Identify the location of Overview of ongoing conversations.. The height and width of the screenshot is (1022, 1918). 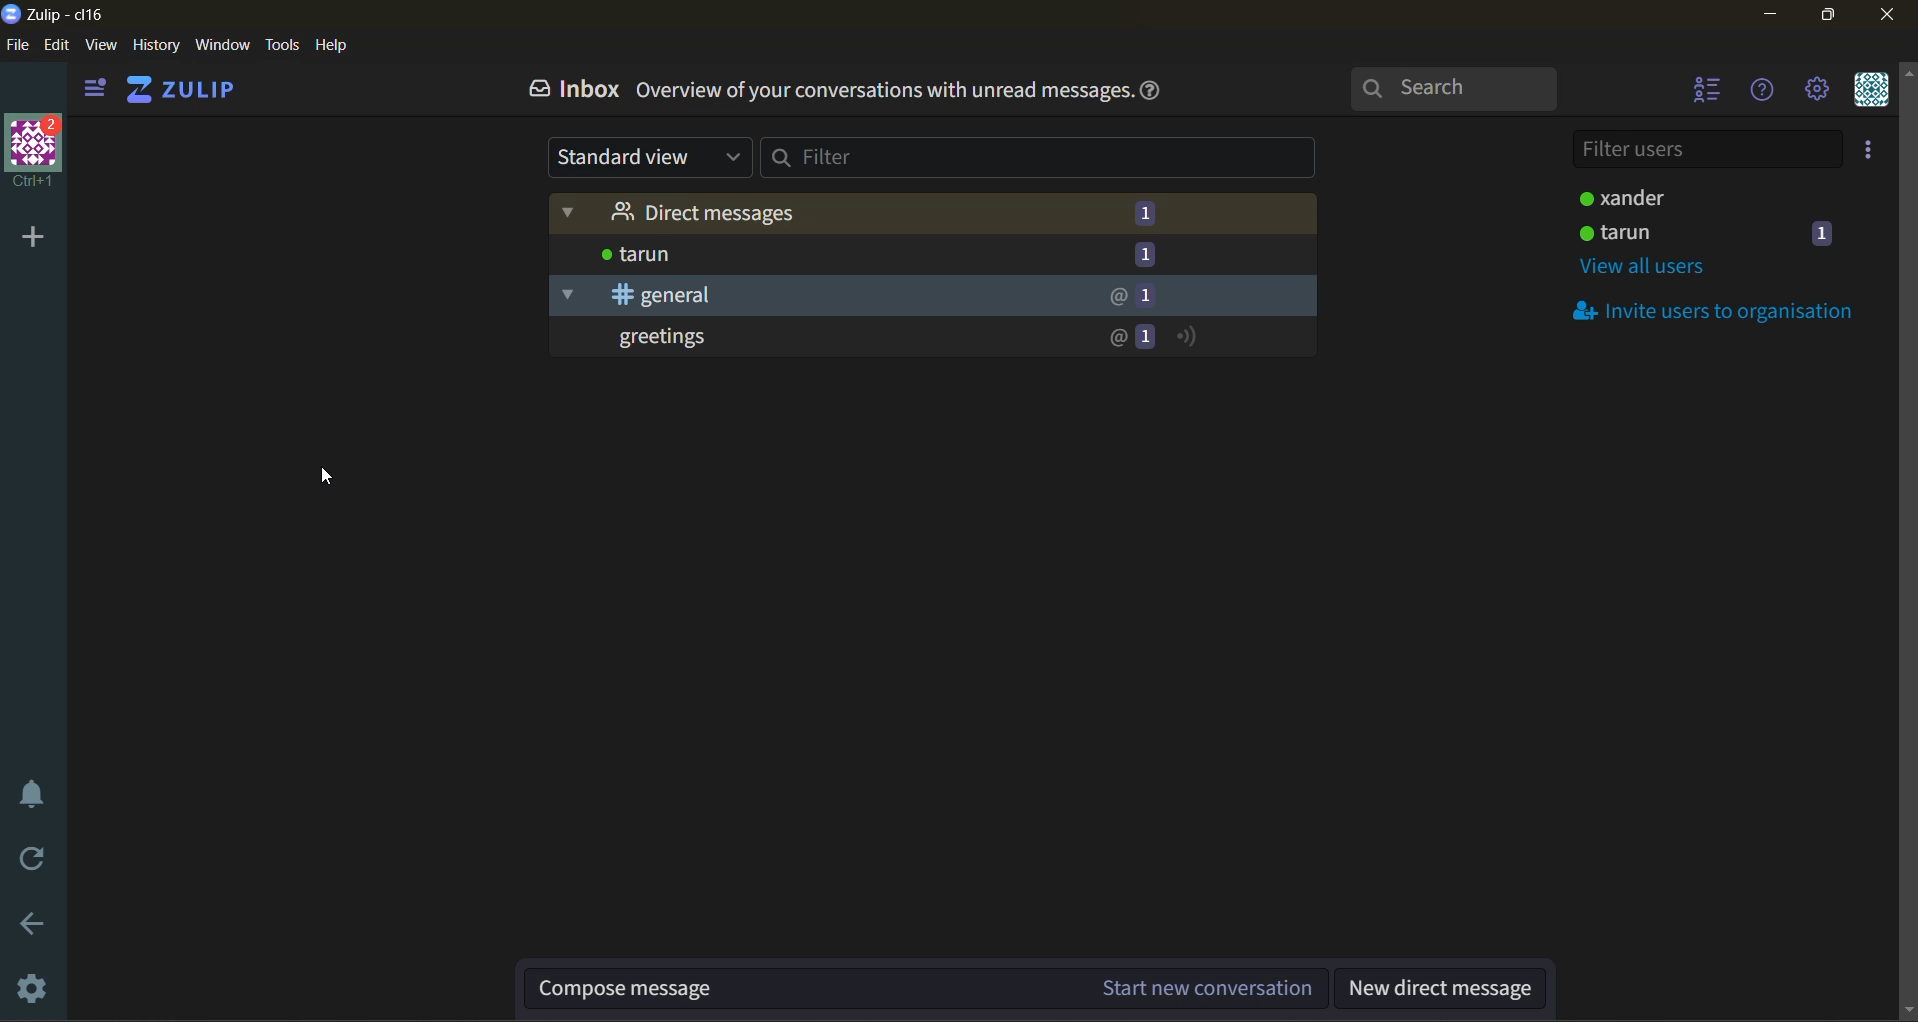
(885, 94).